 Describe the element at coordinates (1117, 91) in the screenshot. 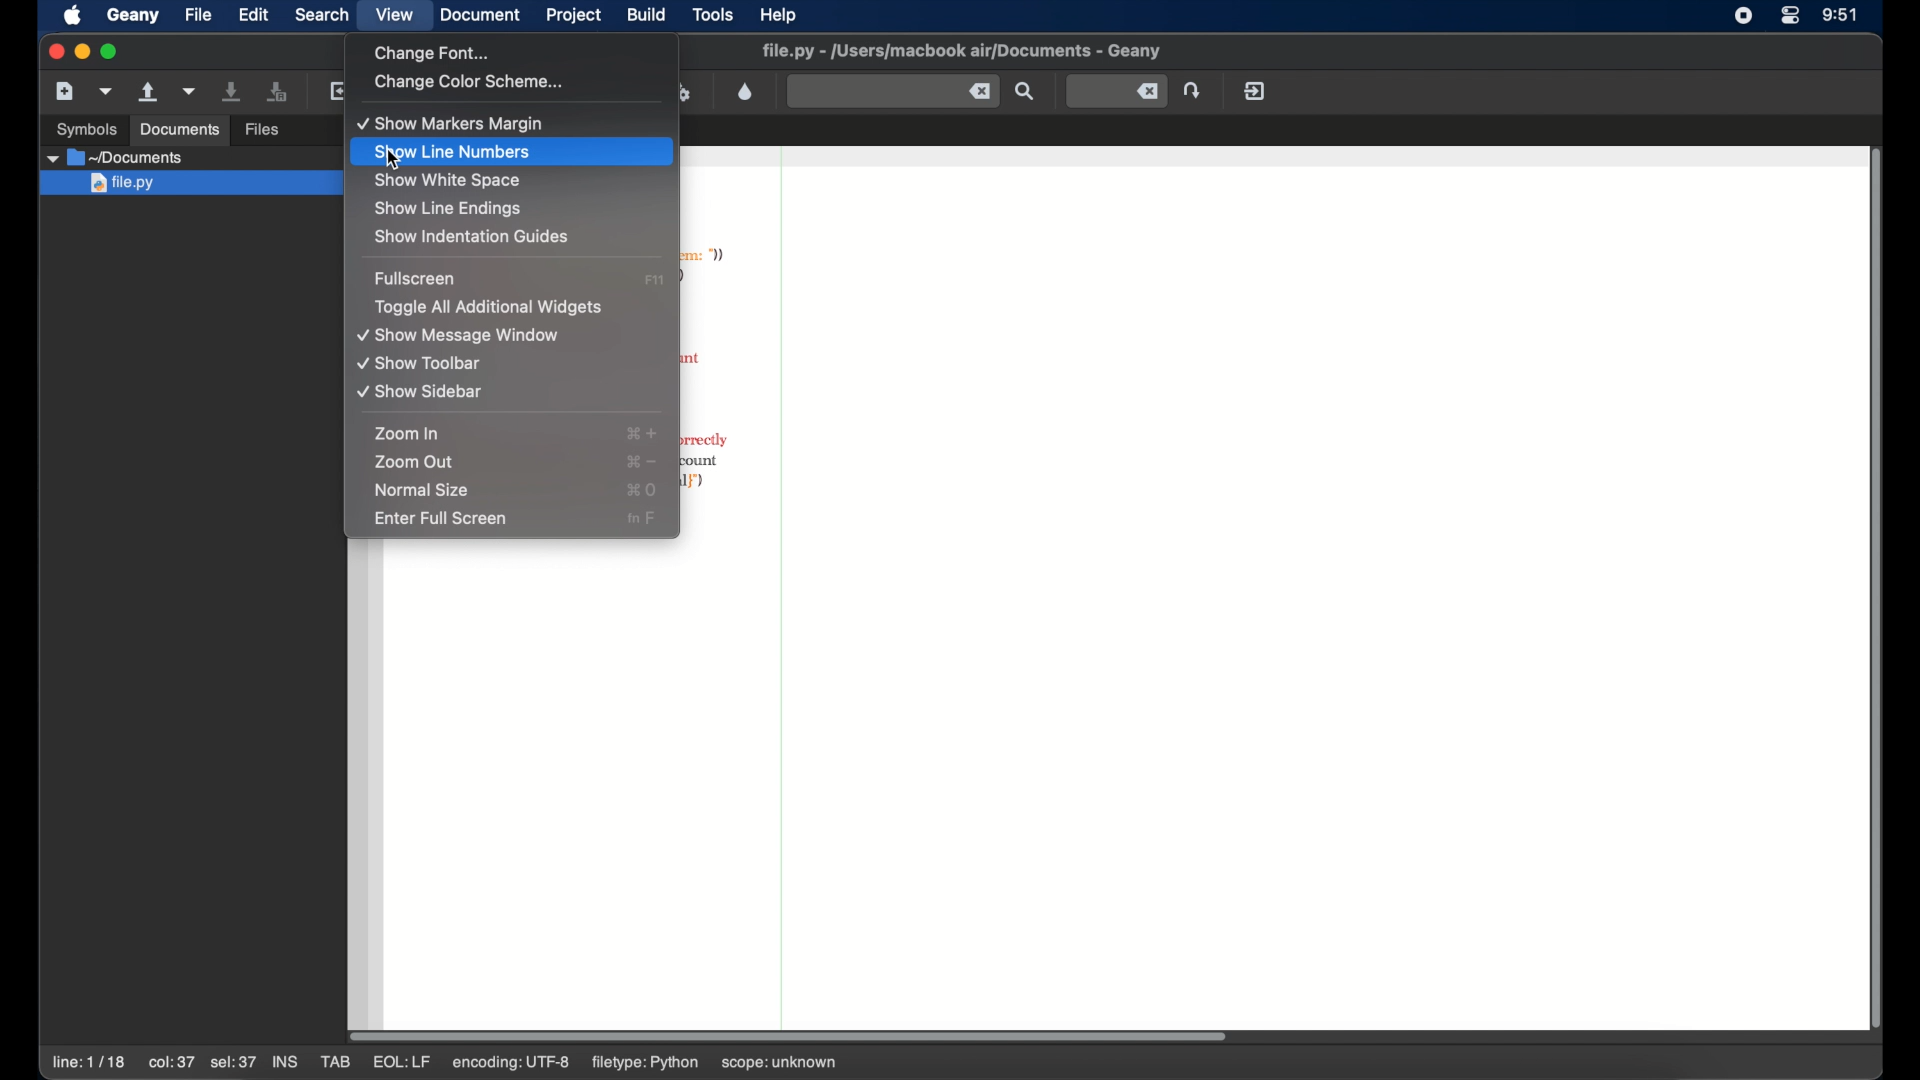

I see `jump to the entered line number` at that location.